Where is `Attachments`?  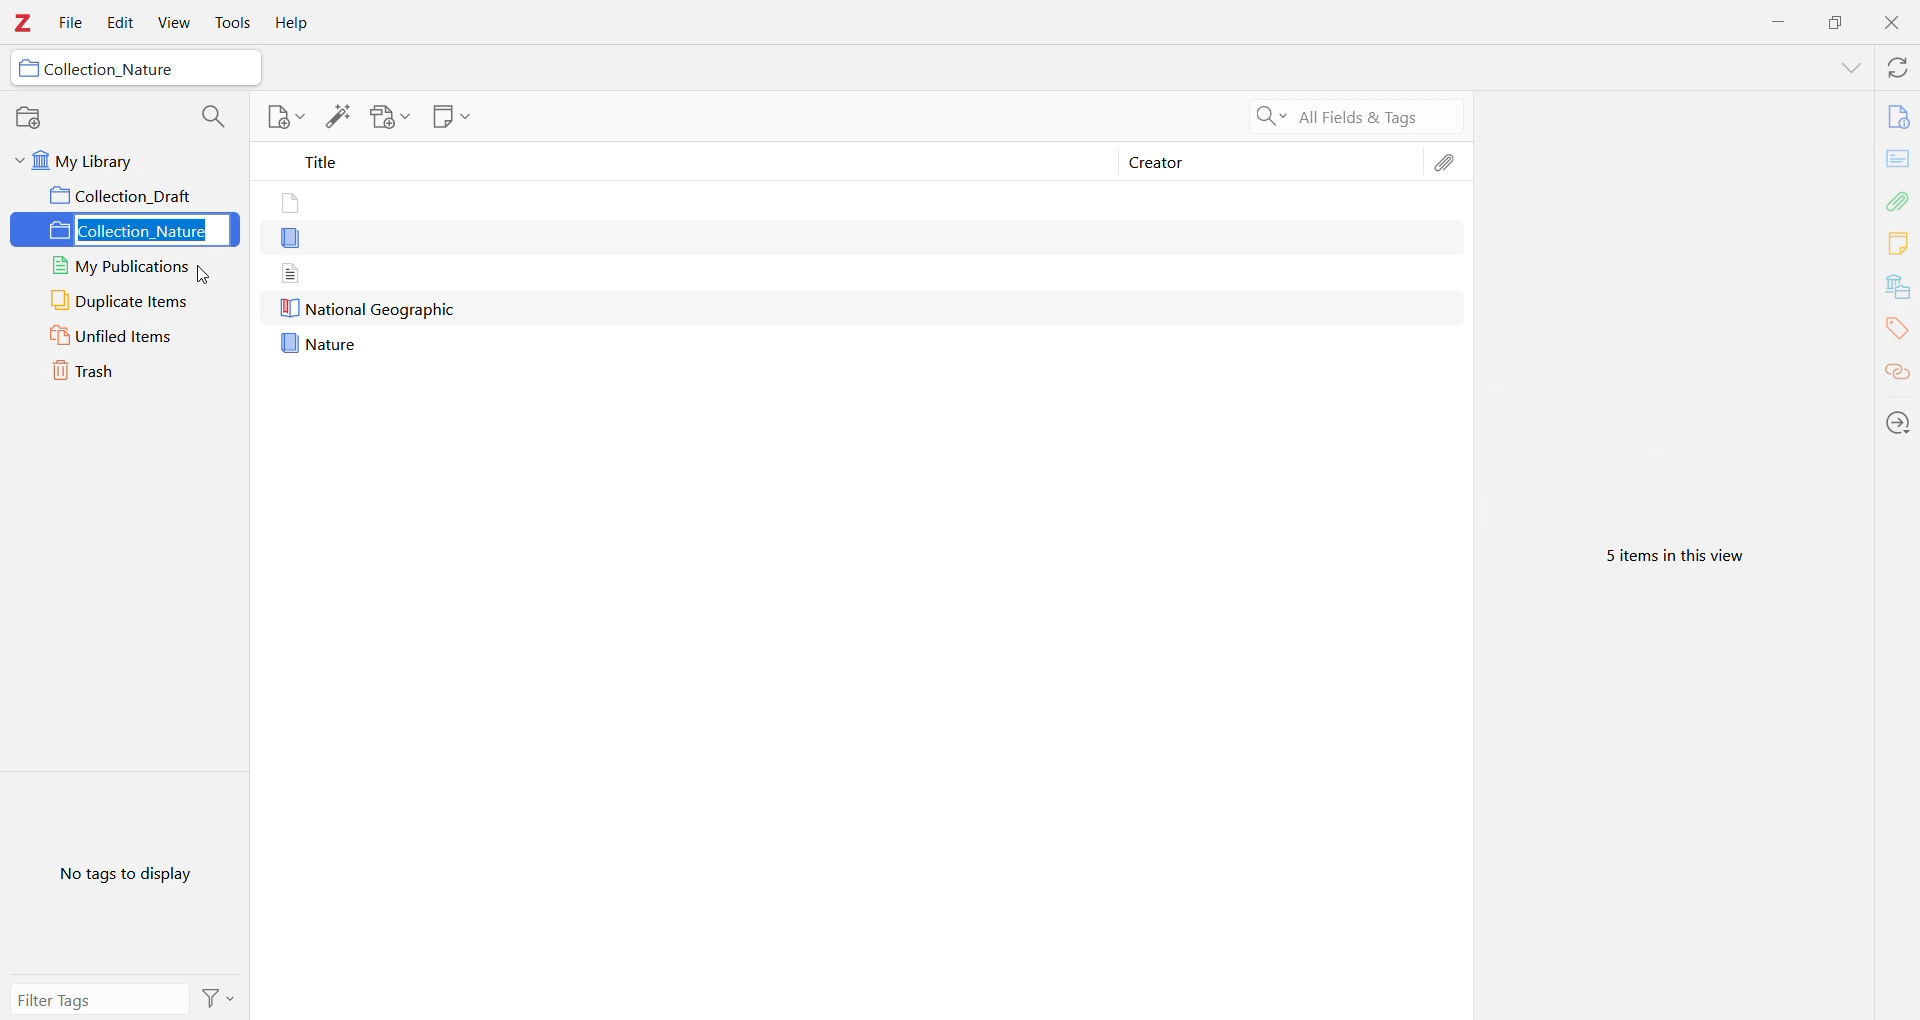 Attachments is located at coordinates (1900, 199).